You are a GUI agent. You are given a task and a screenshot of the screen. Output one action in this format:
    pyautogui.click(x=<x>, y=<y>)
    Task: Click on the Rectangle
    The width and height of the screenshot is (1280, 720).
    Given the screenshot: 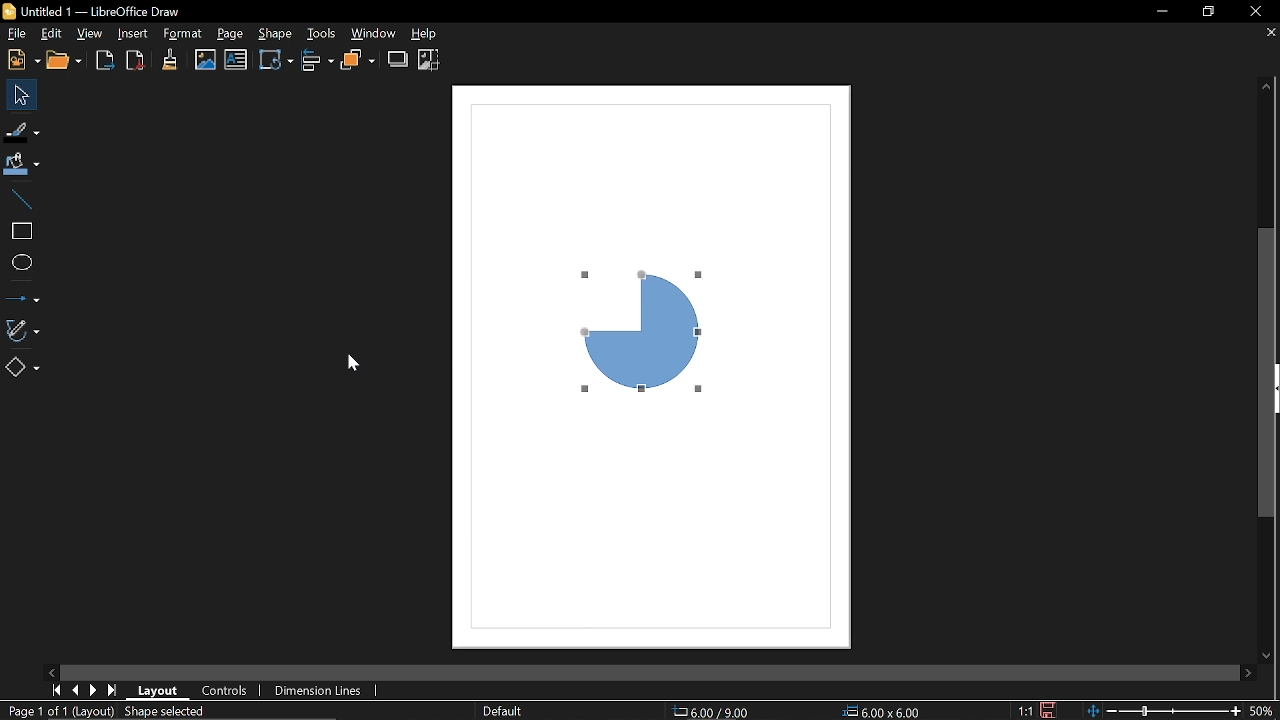 What is the action you would take?
    pyautogui.click(x=22, y=230)
    